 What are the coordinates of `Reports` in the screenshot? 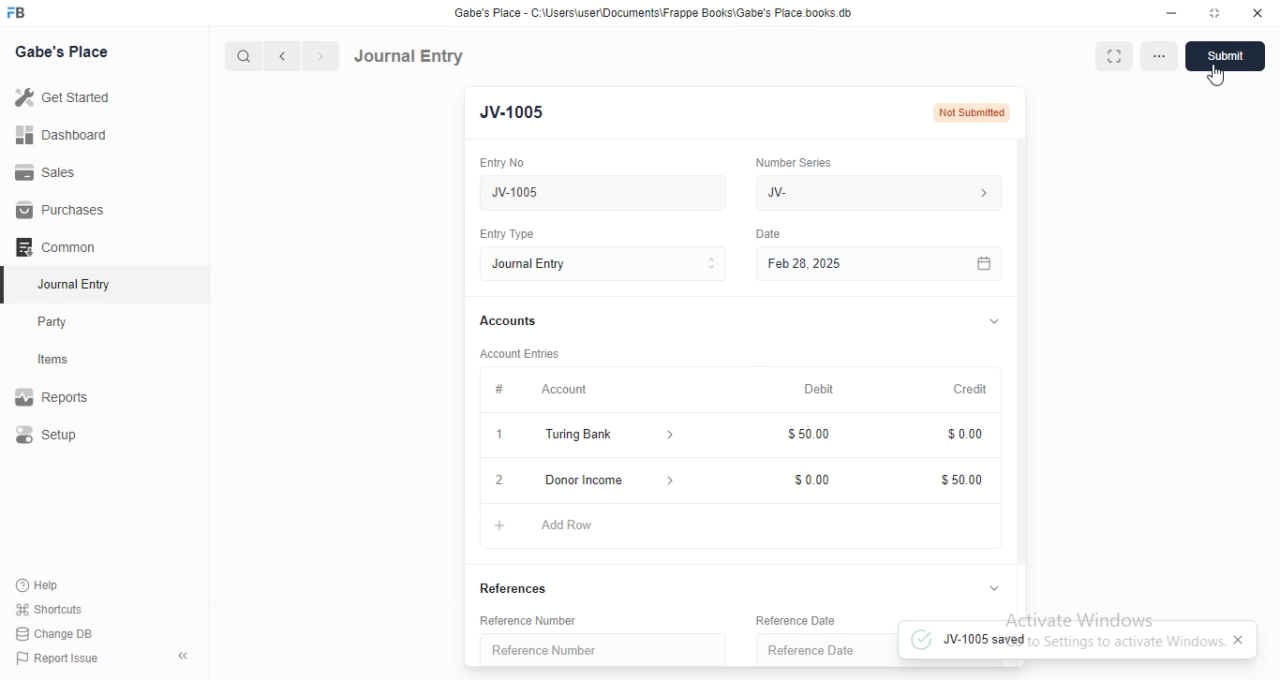 It's located at (65, 399).